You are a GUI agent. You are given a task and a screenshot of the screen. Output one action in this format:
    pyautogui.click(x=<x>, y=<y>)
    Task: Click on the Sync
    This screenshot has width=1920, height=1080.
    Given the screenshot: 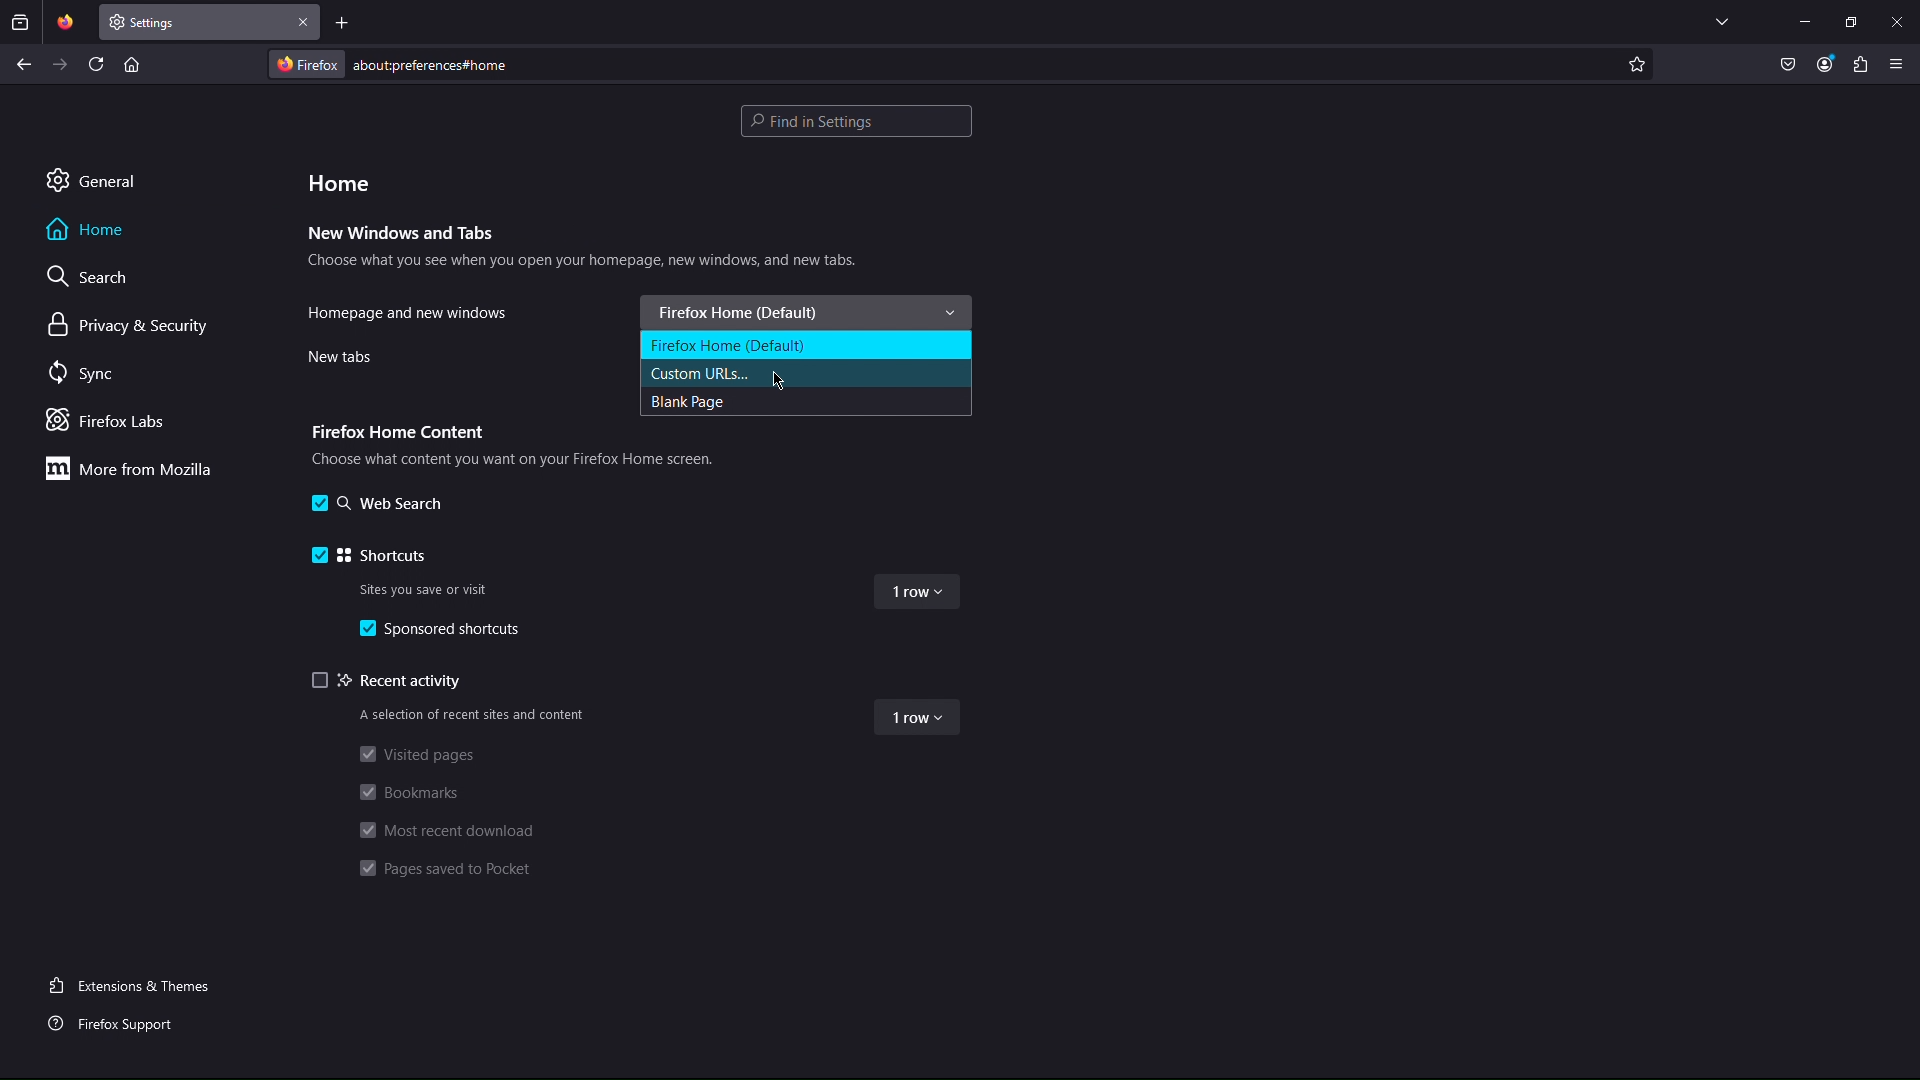 What is the action you would take?
    pyautogui.click(x=86, y=374)
    